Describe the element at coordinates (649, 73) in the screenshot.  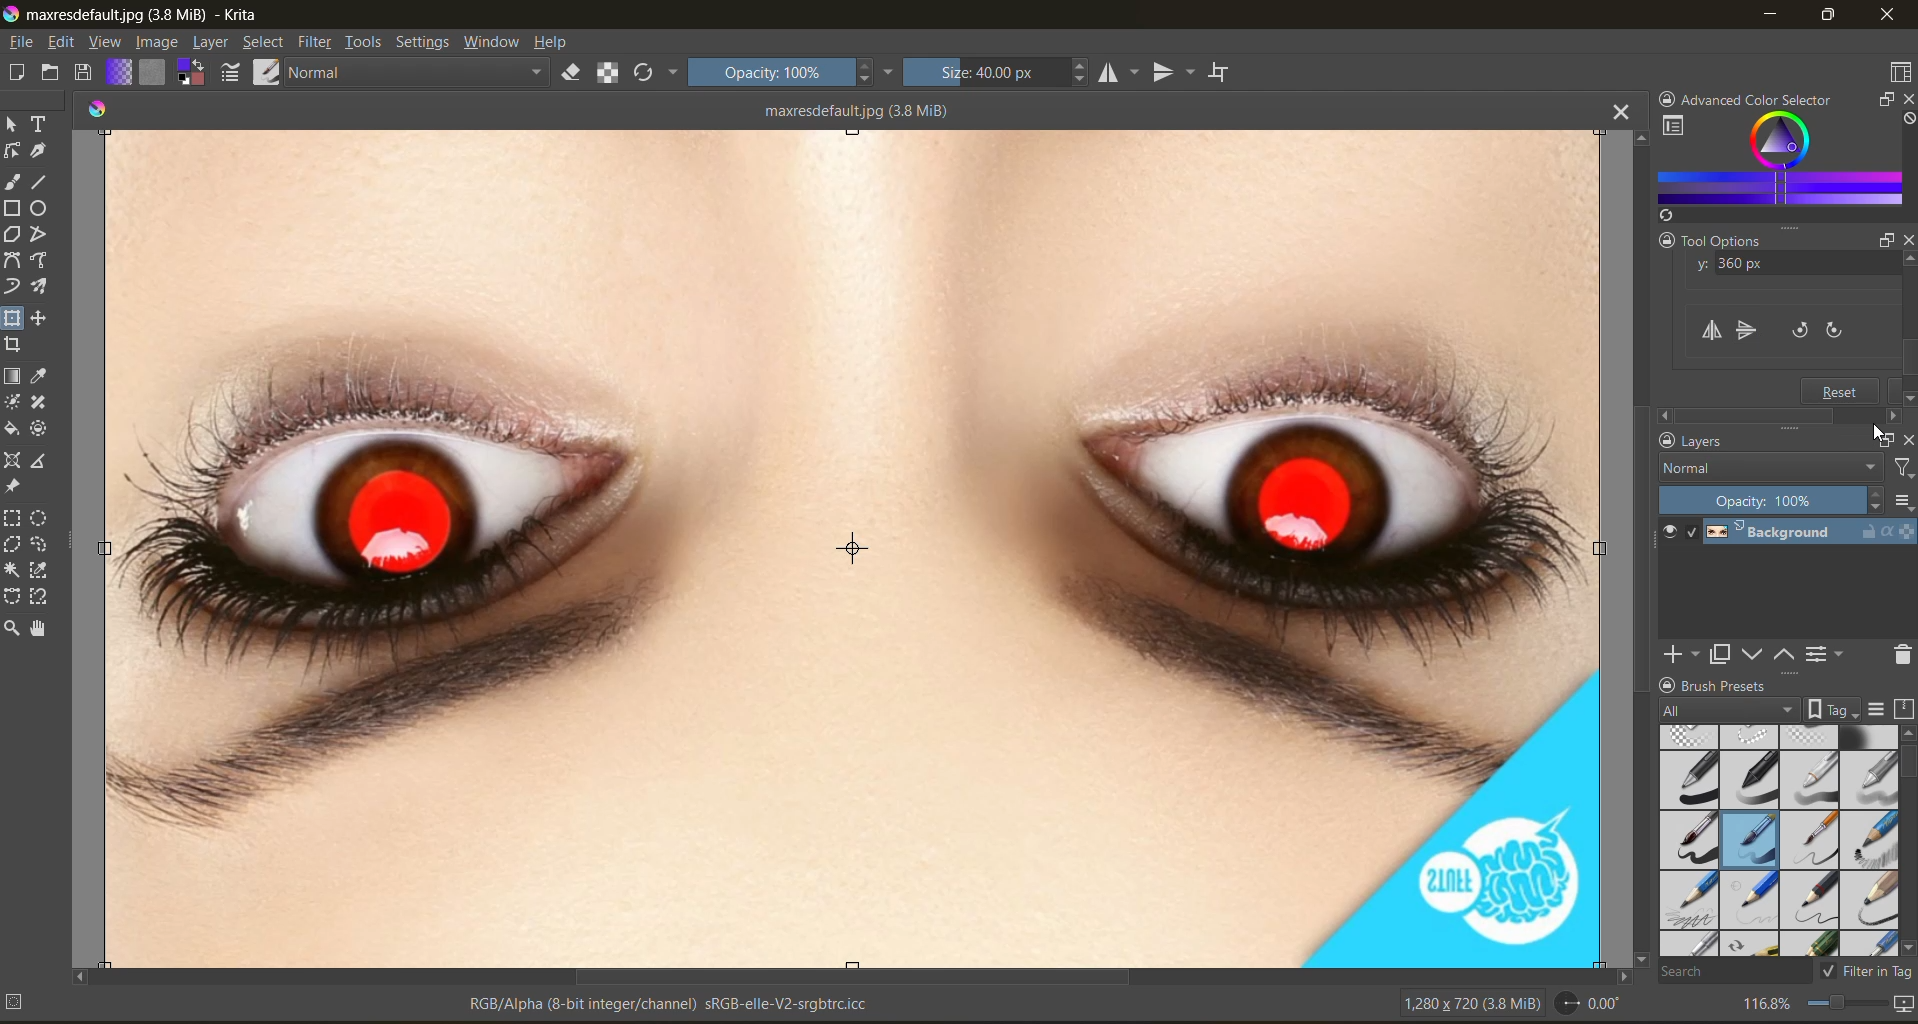
I see `reload original preset` at that location.